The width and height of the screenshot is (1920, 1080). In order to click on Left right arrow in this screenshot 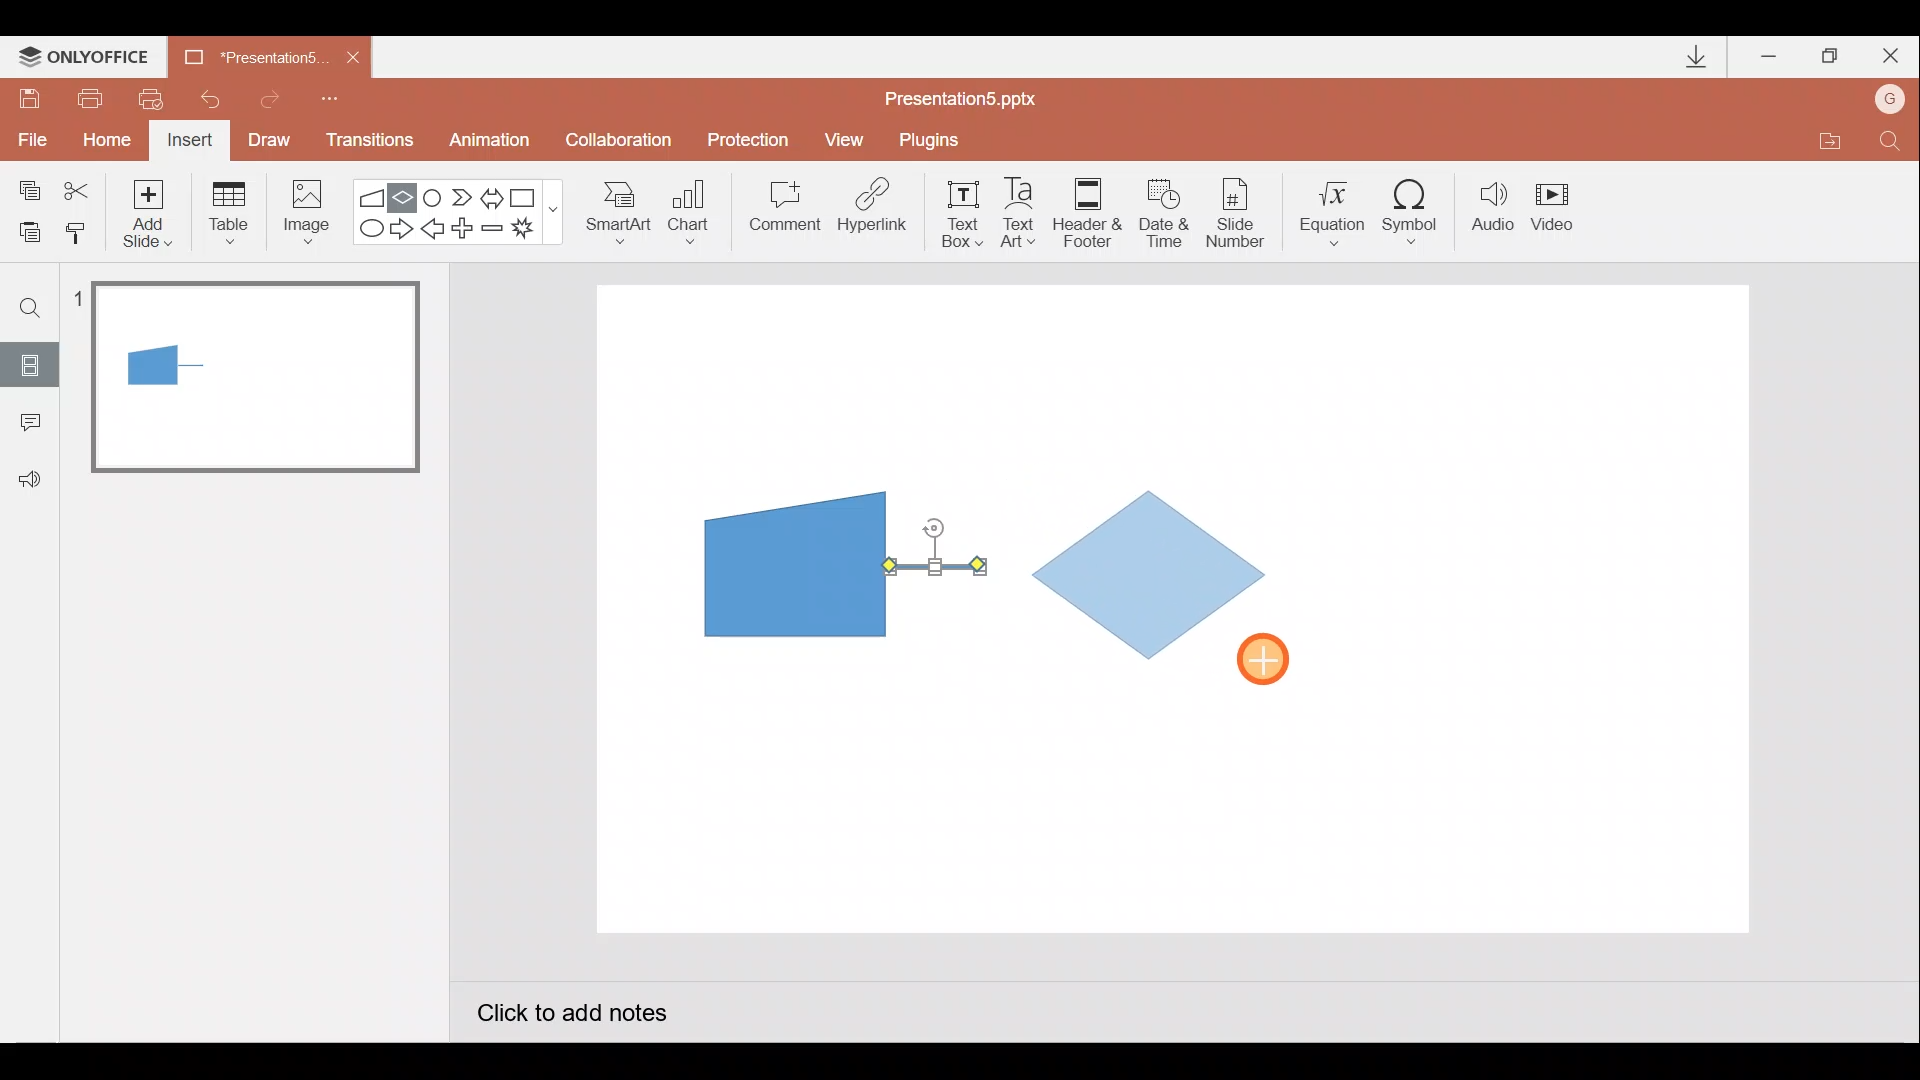, I will do `click(494, 194)`.